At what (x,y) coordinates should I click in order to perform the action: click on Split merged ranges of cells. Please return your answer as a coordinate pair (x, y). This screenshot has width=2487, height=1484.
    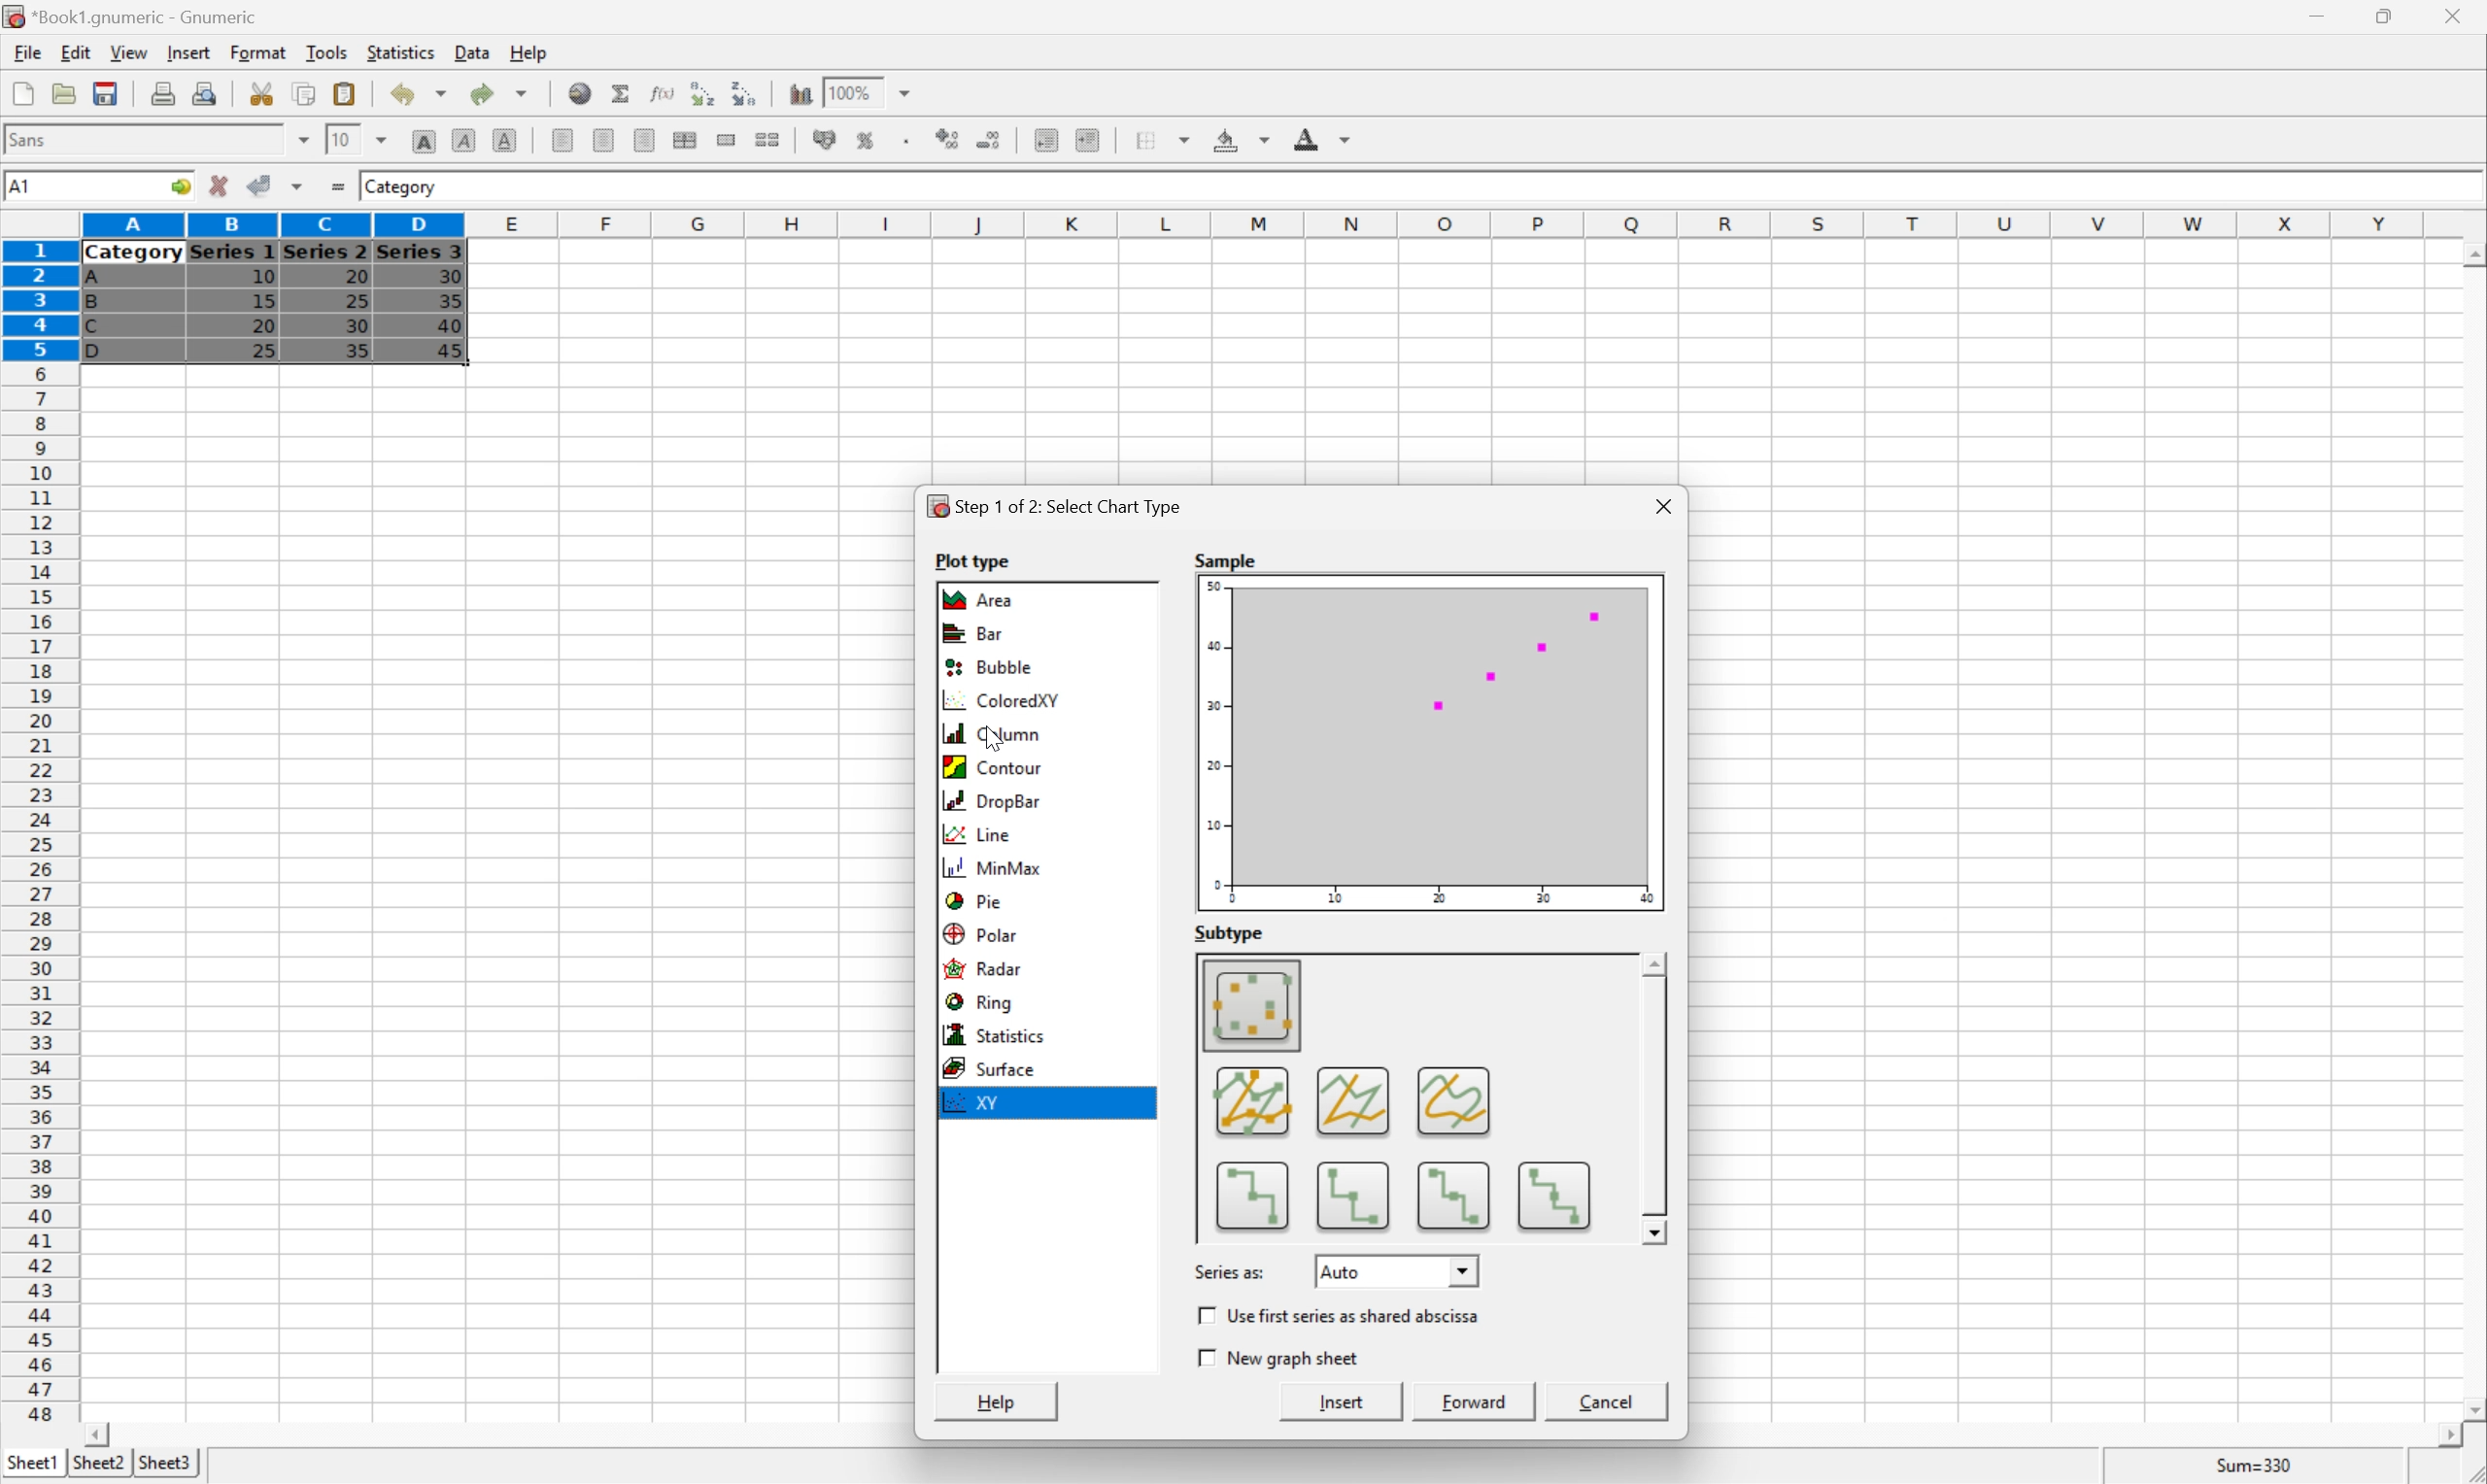
    Looking at the image, I should click on (768, 140).